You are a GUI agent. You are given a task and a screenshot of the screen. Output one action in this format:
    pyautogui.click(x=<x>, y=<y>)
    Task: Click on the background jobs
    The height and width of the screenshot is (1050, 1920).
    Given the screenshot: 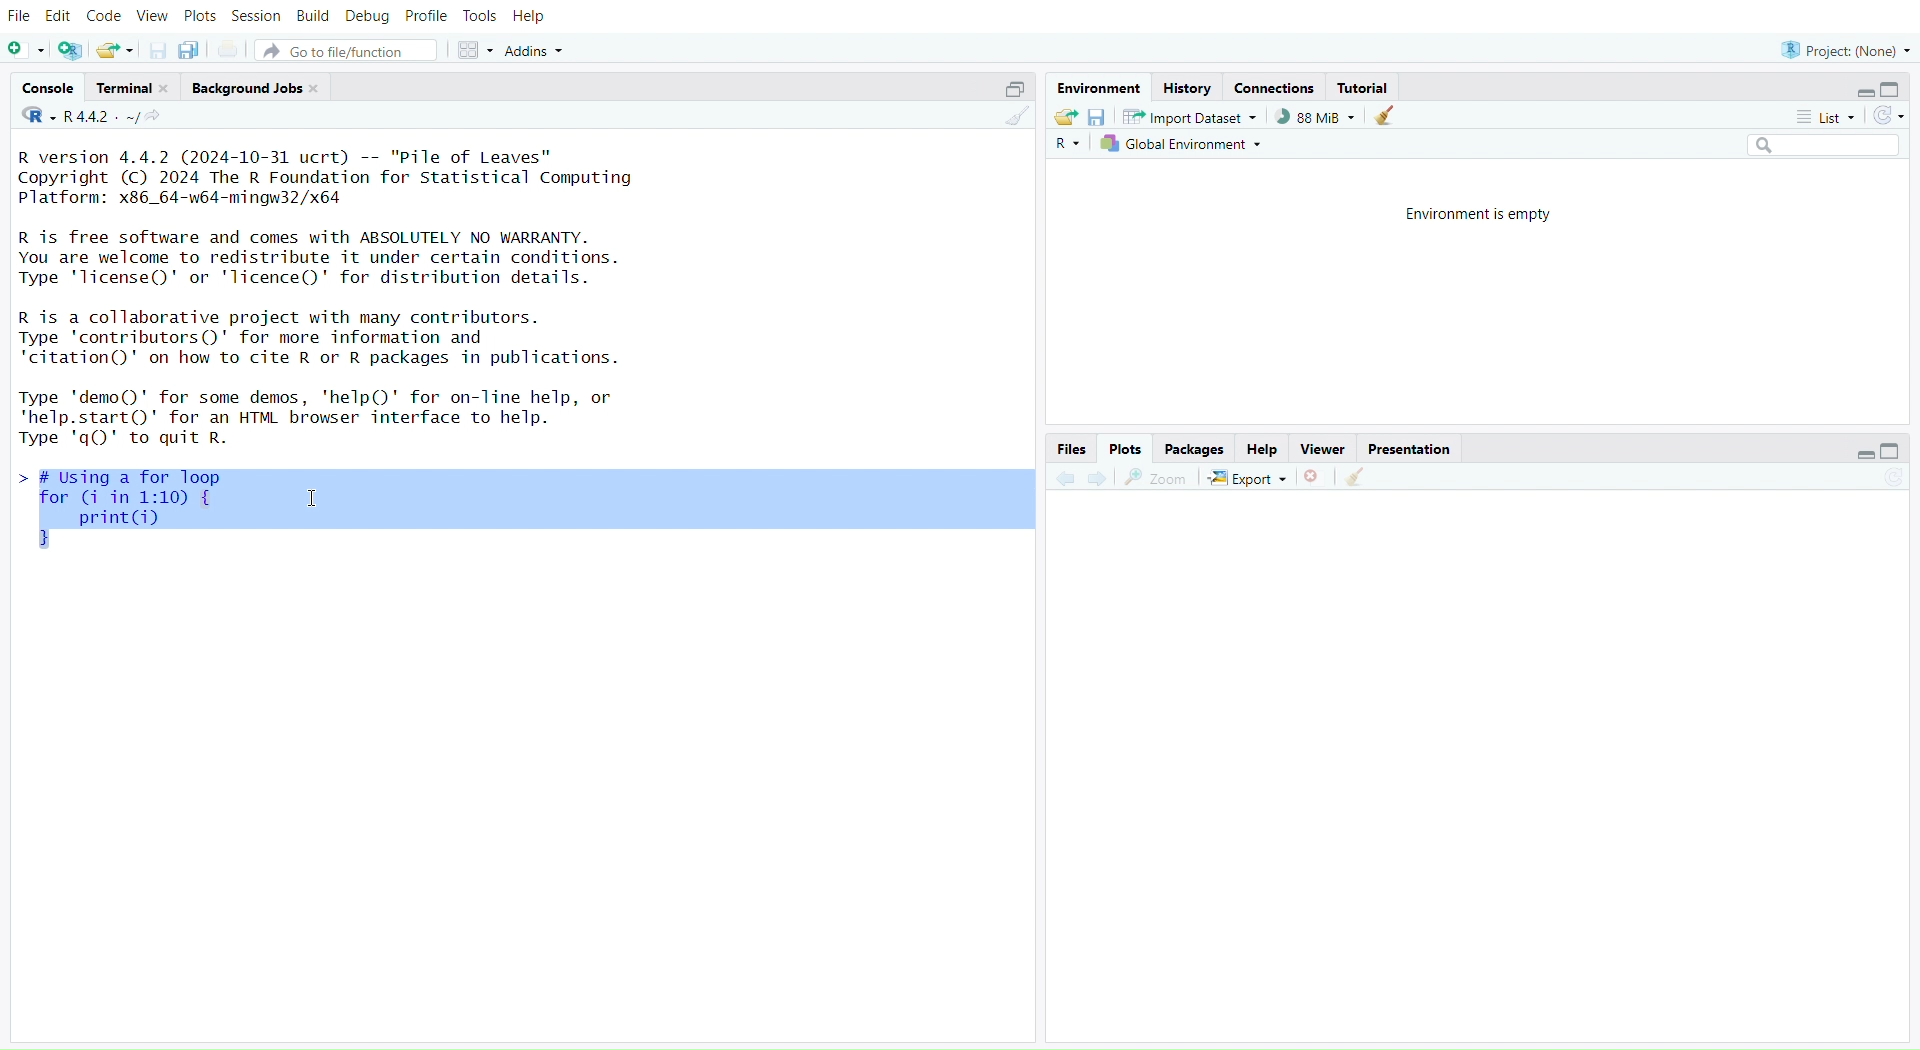 What is the action you would take?
    pyautogui.click(x=256, y=87)
    